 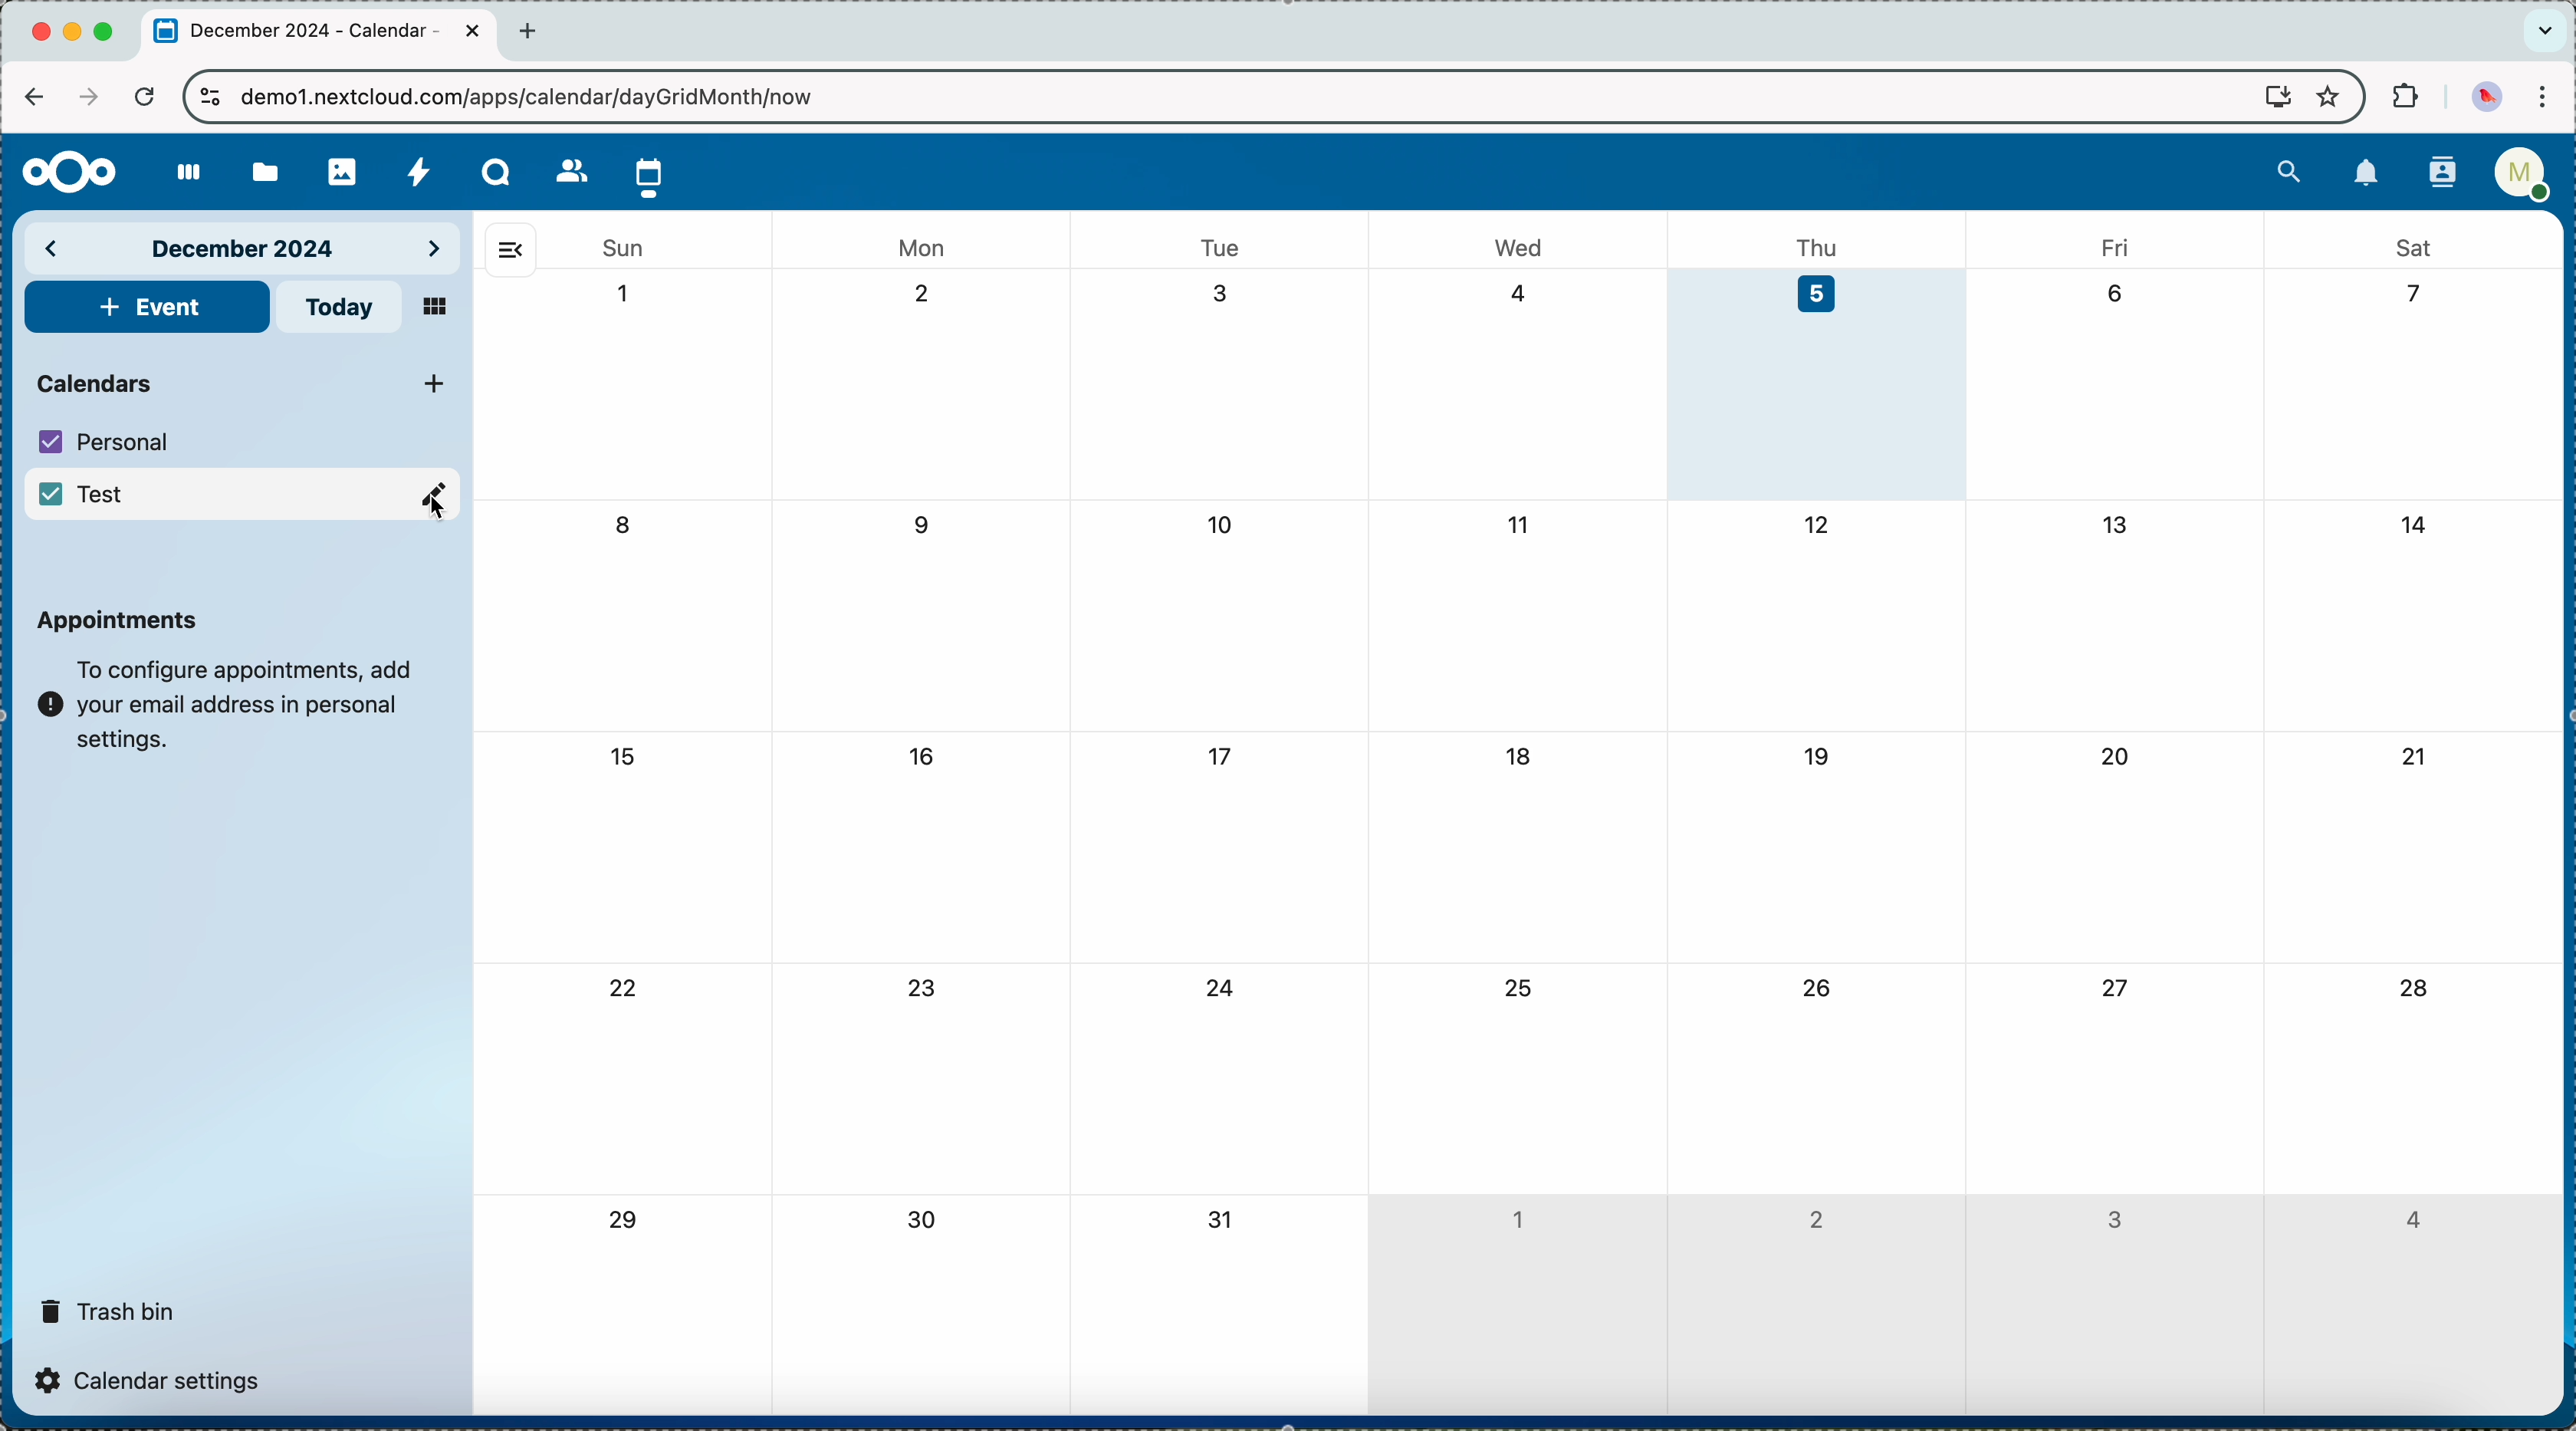 What do you see at coordinates (1520, 292) in the screenshot?
I see `4` at bounding box center [1520, 292].